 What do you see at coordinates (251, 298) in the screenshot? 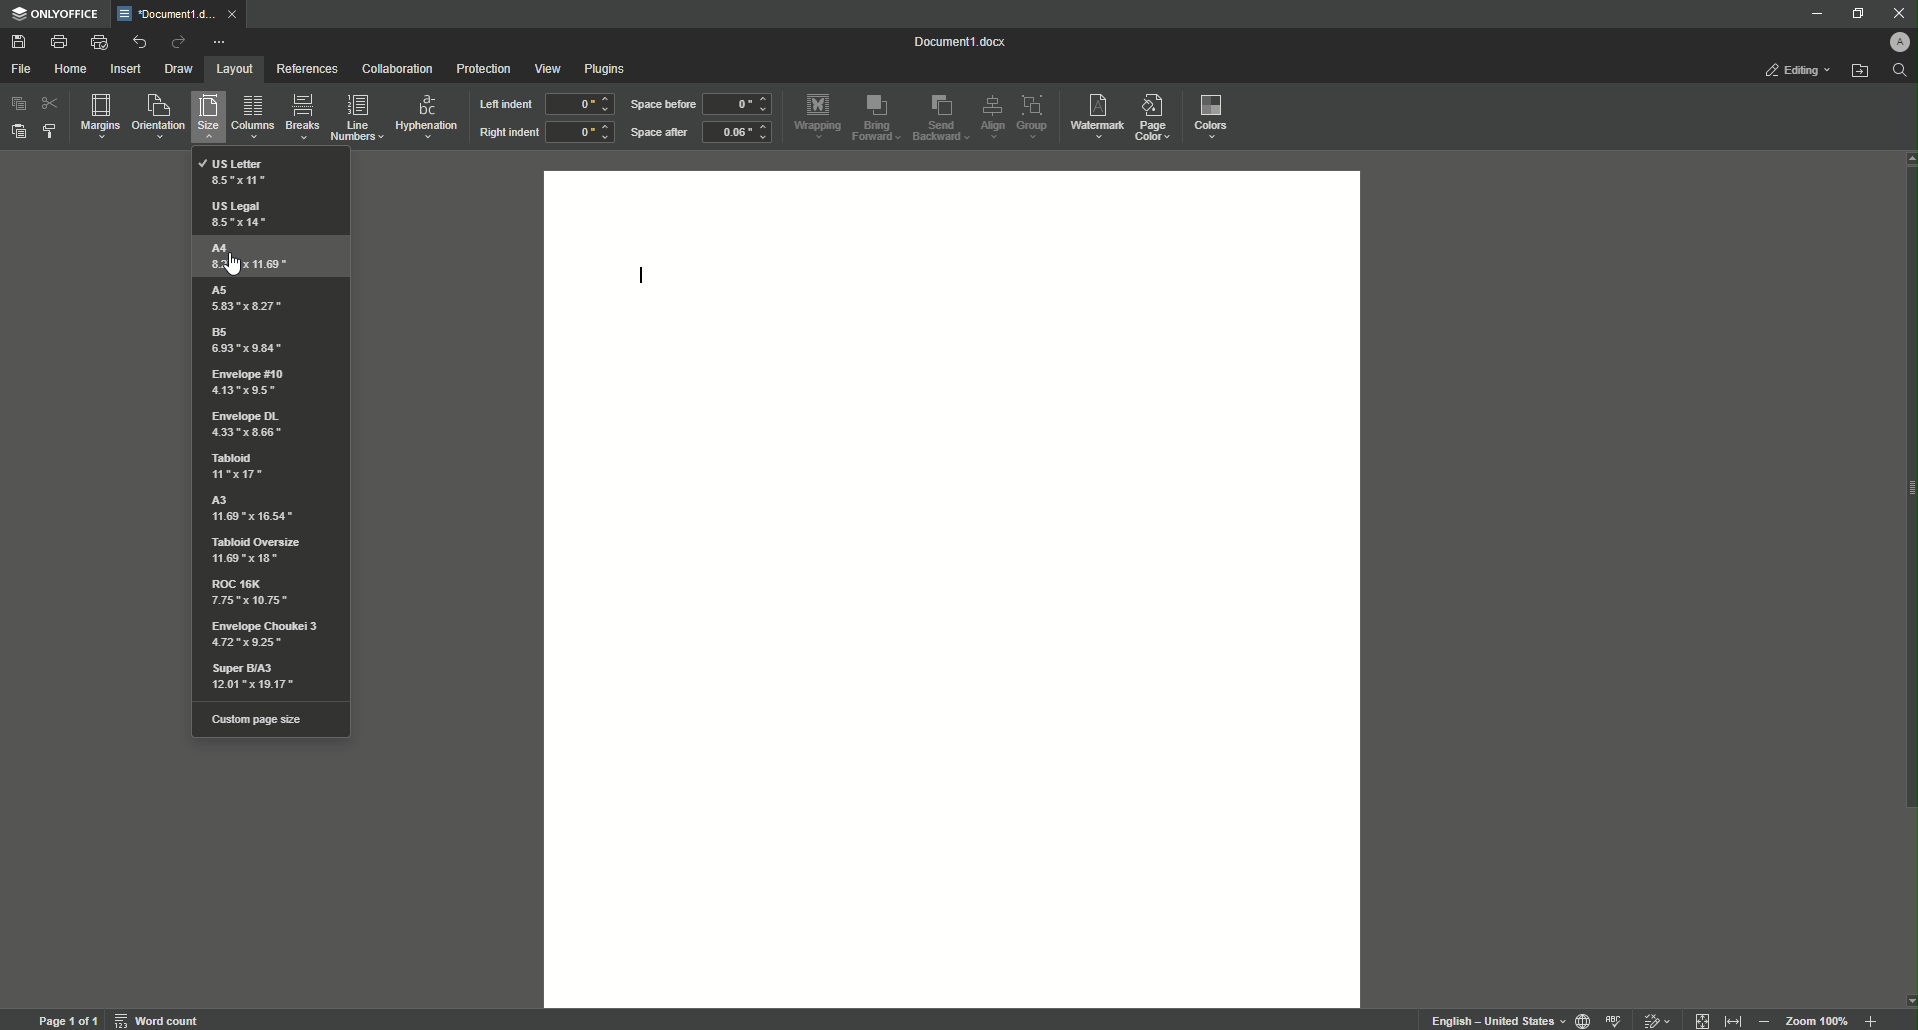
I see `A5` at bounding box center [251, 298].